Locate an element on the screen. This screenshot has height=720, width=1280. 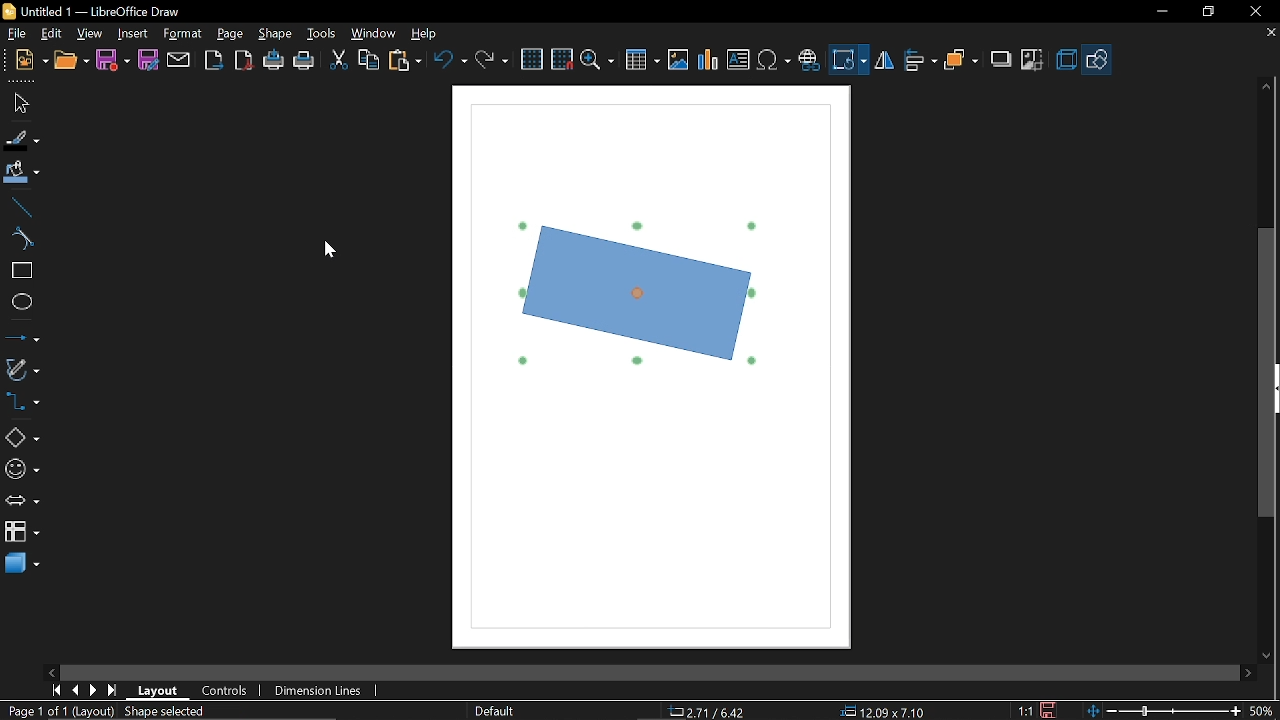
arrange is located at coordinates (962, 59).